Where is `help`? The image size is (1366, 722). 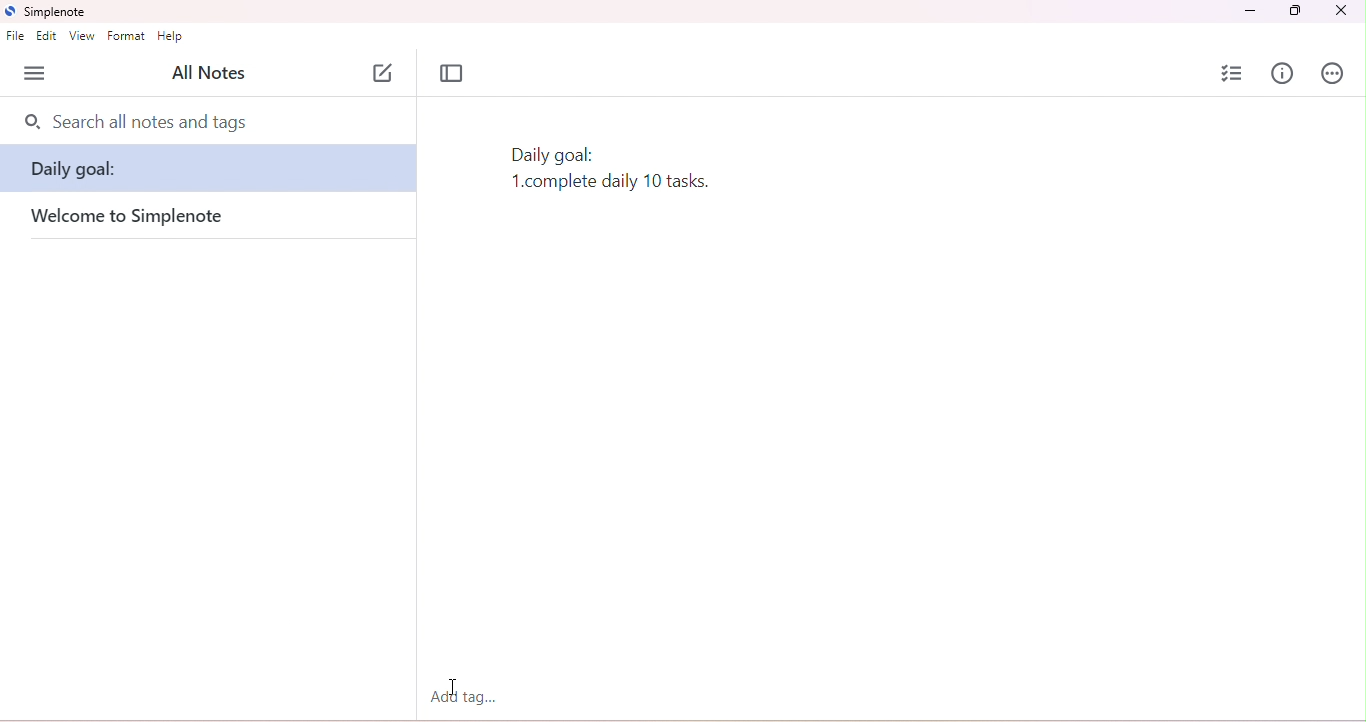
help is located at coordinates (171, 35).